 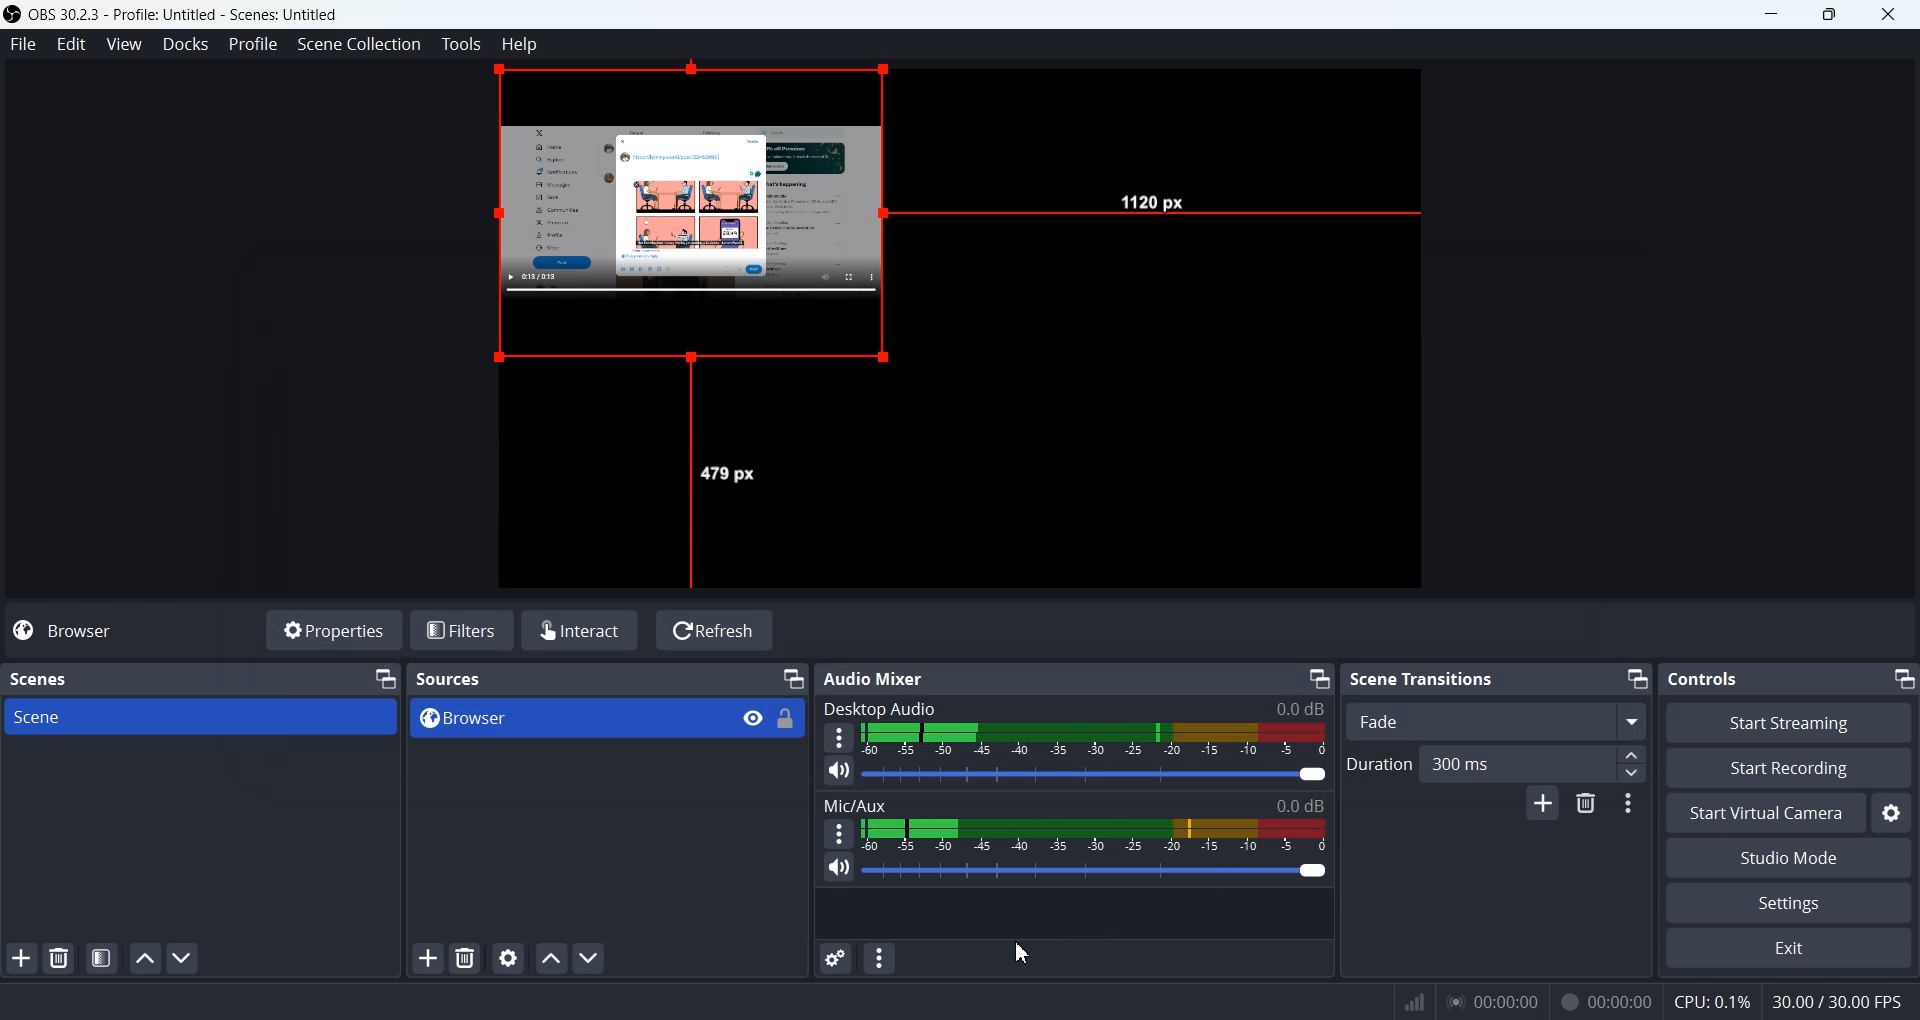 What do you see at coordinates (564, 719) in the screenshot?
I see `Browser` at bounding box center [564, 719].